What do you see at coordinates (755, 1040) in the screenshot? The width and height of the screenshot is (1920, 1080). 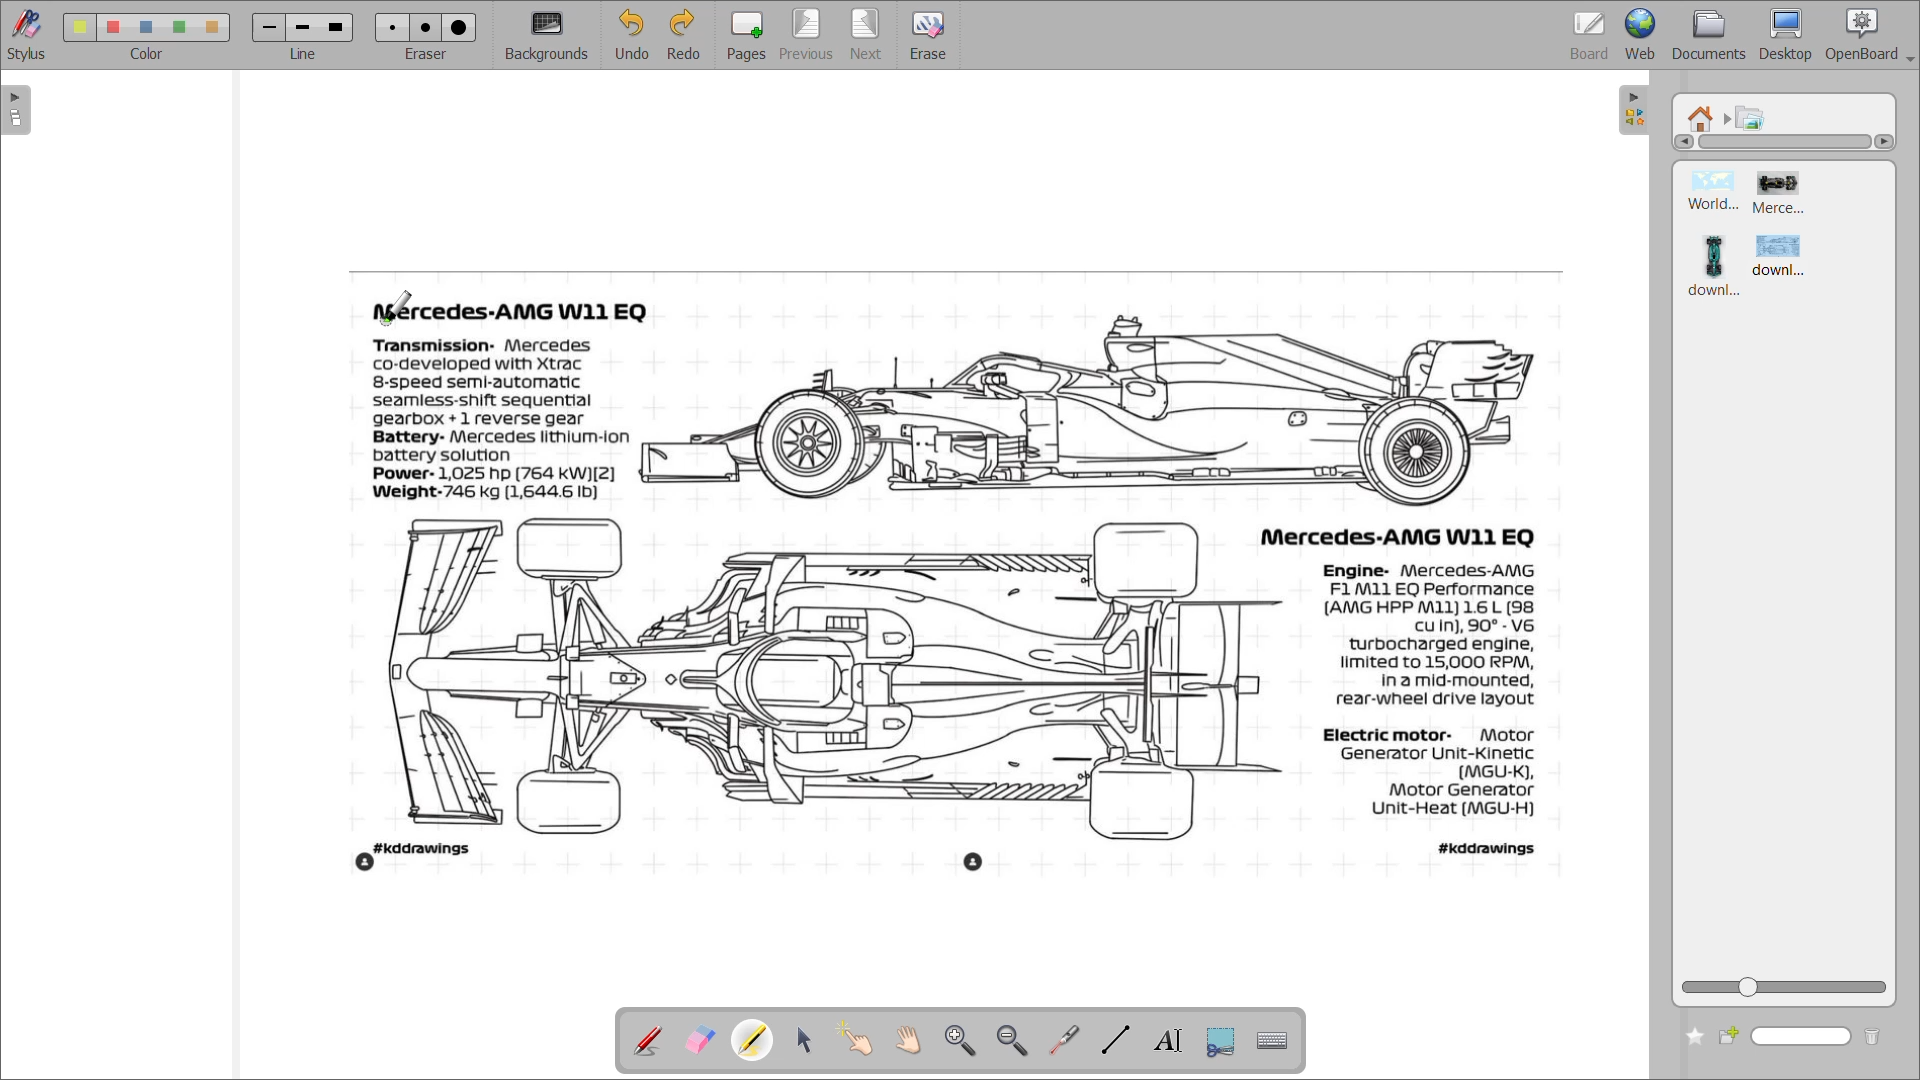 I see `highlight` at bounding box center [755, 1040].